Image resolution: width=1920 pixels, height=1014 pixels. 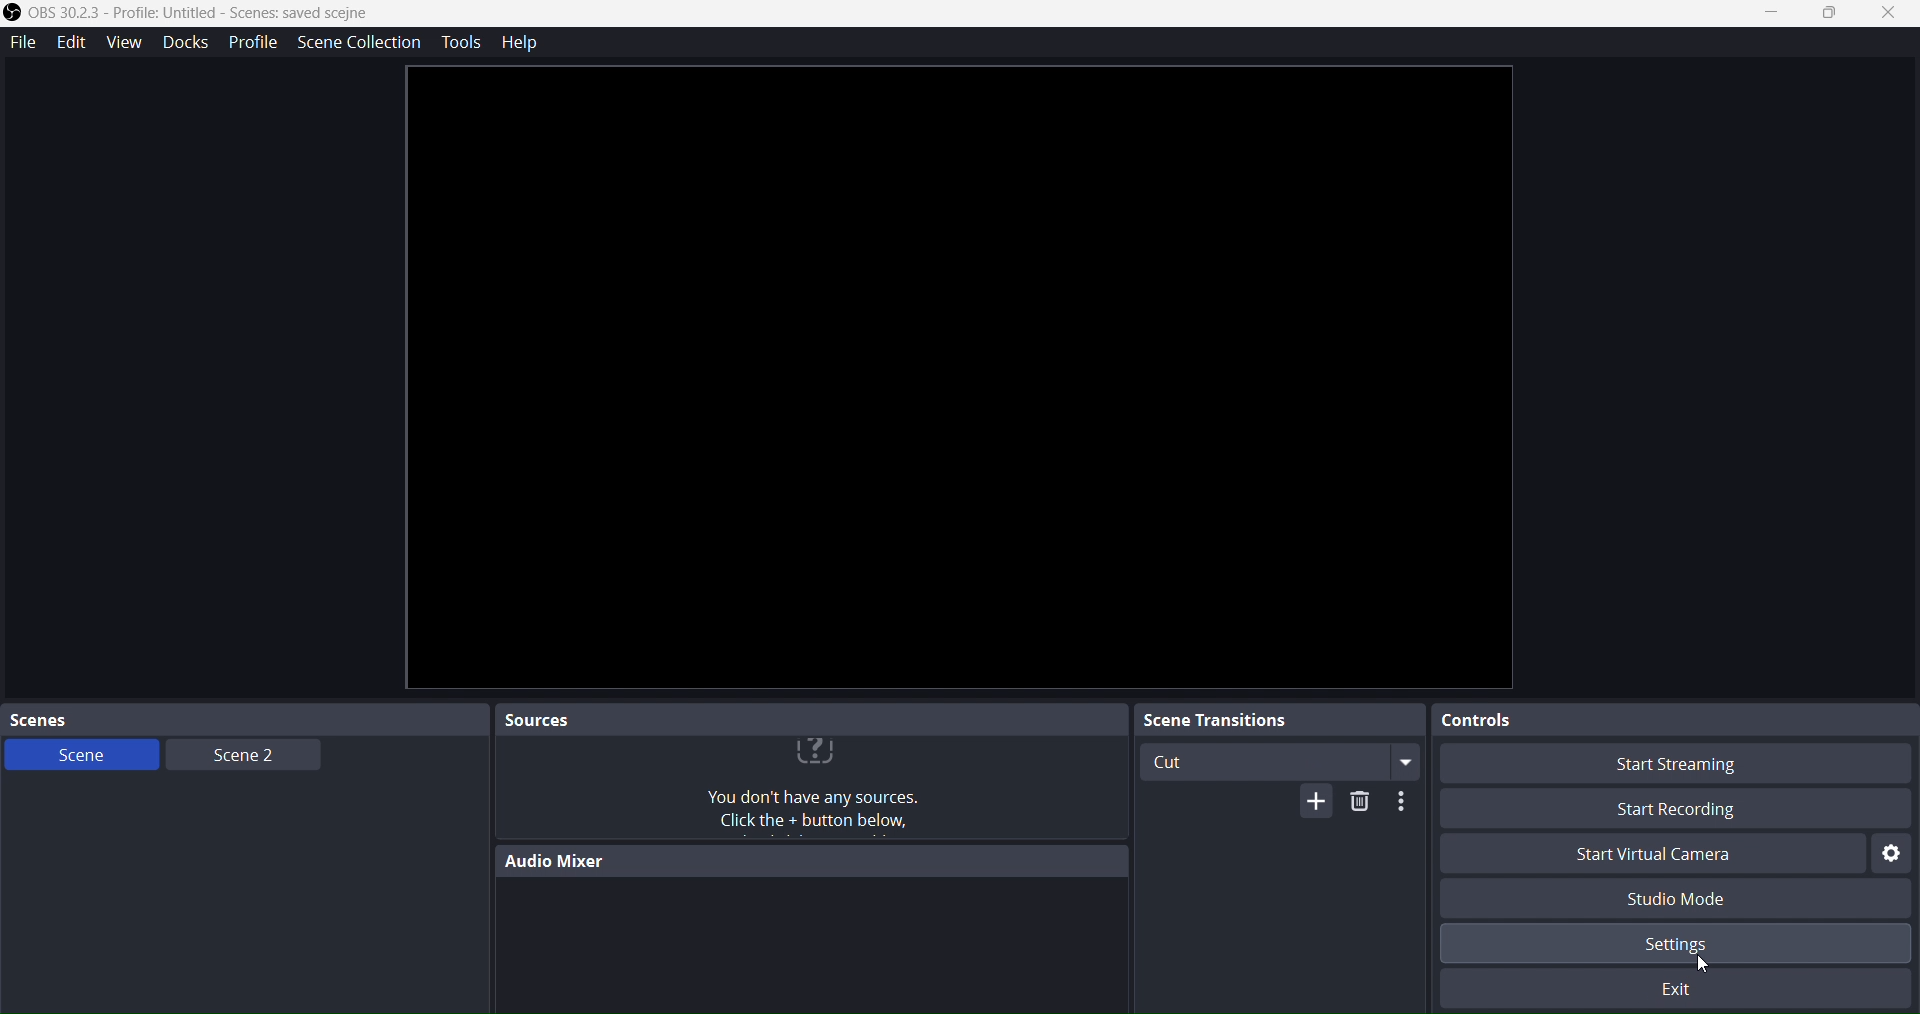 I want to click on View, so click(x=121, y=41).